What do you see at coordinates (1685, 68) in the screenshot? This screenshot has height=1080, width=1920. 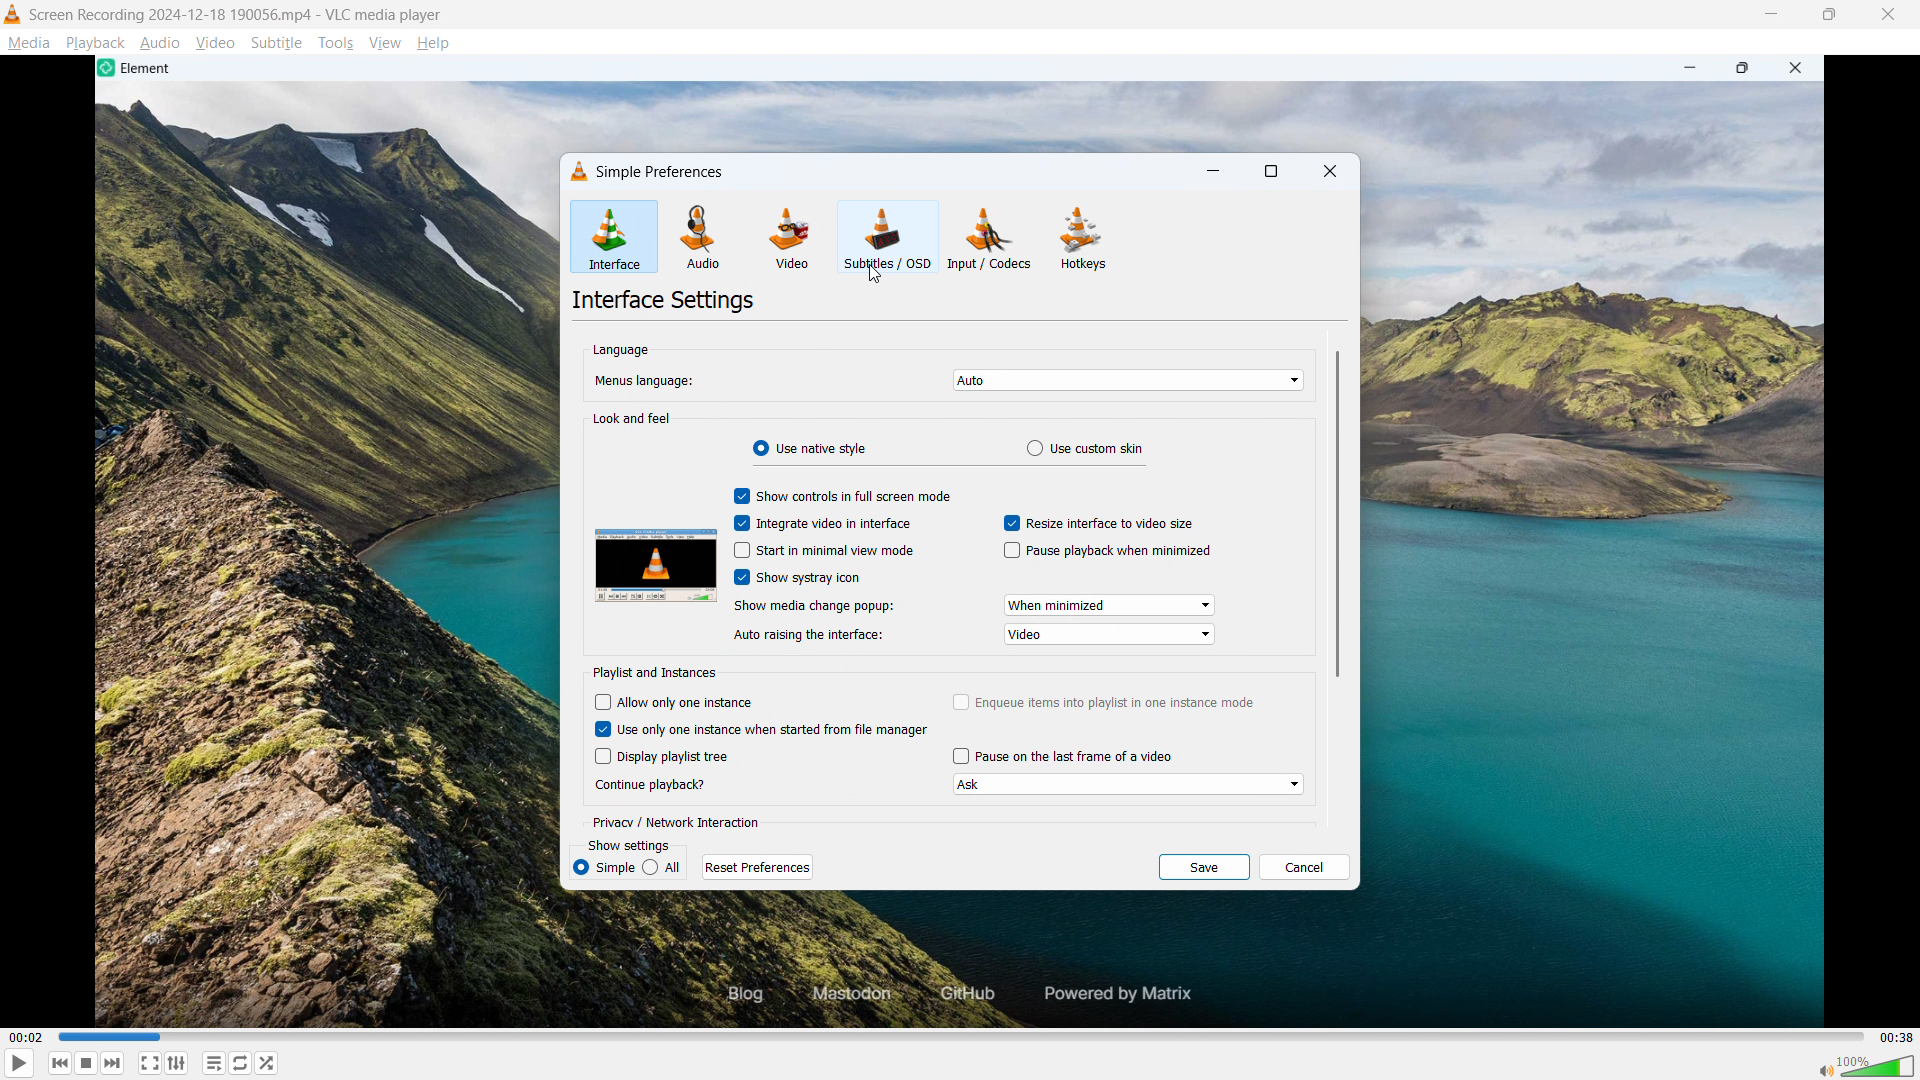 I see `minimize` at bounding box center [1685, 68].